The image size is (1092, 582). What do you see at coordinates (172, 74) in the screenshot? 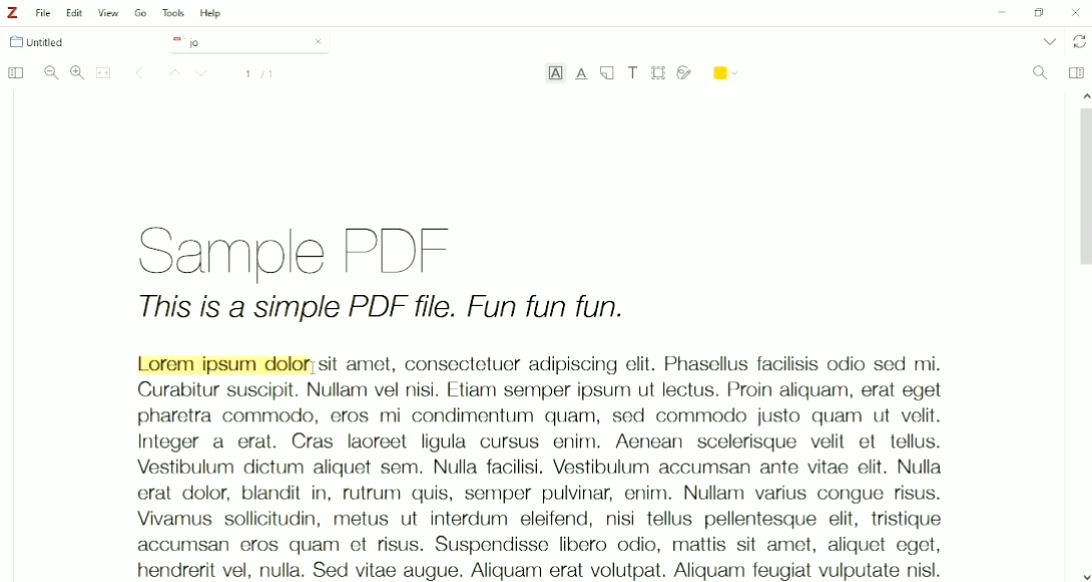
I see `Up` at bounding box center [172, 74].